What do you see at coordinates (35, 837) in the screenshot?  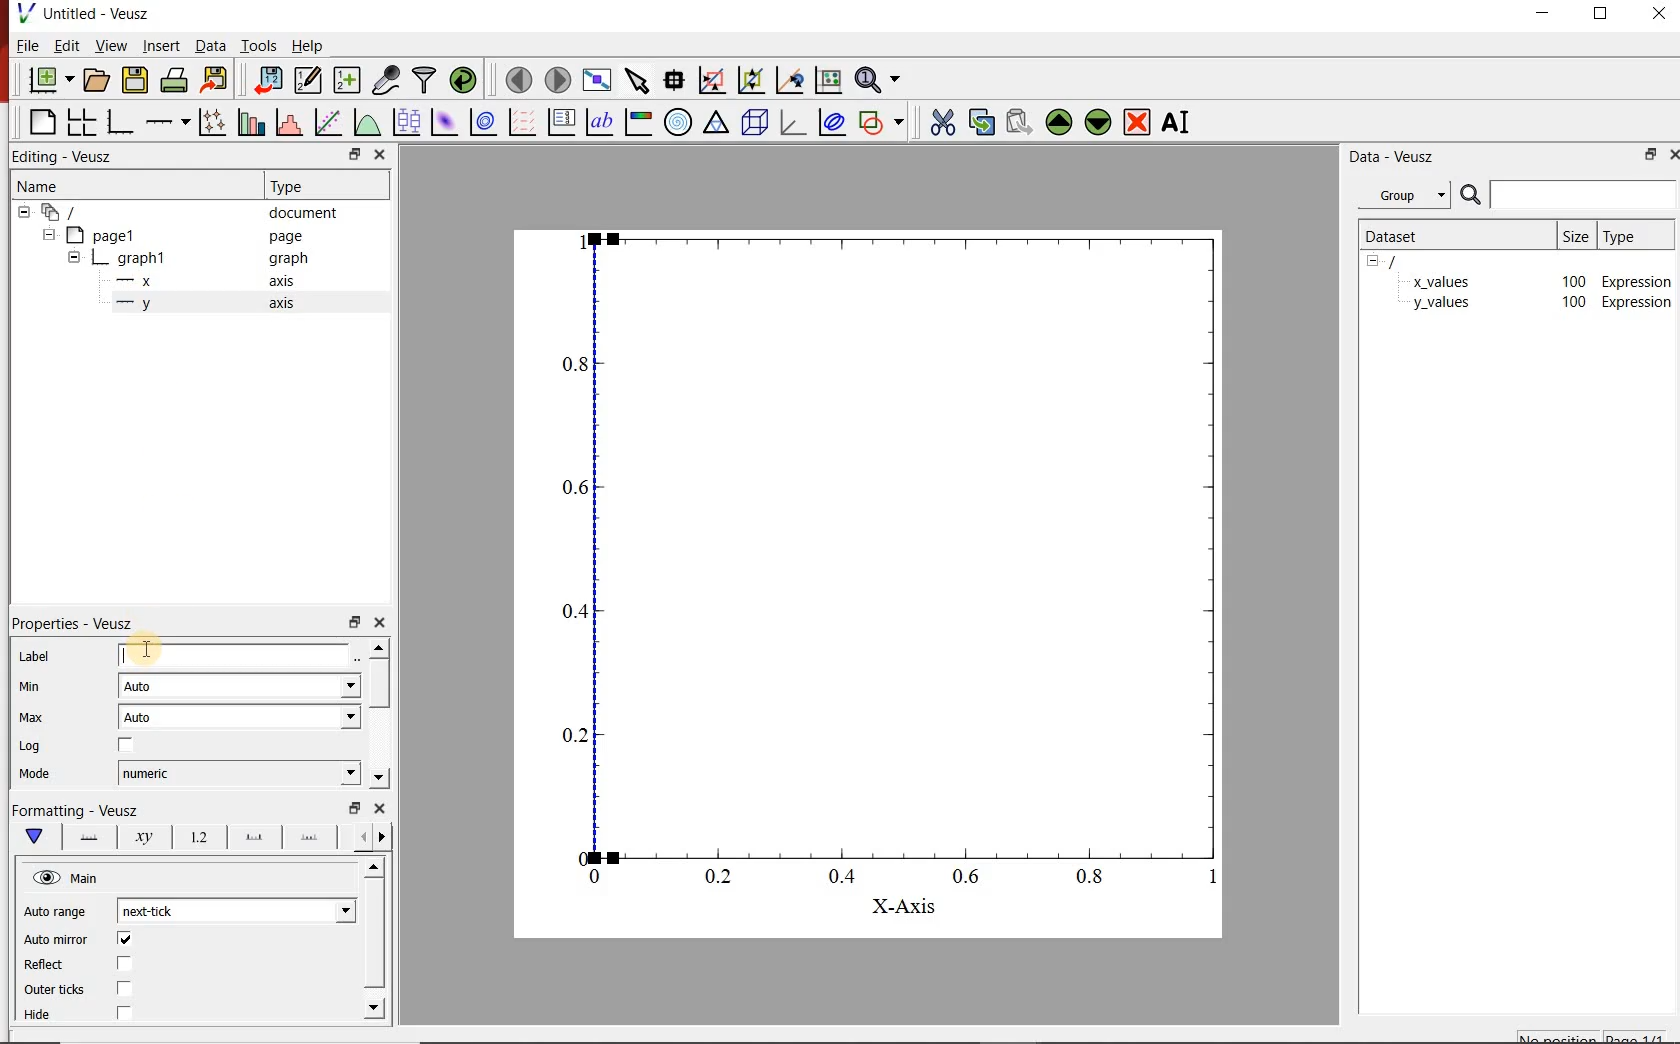 I see `main formatting` at bounding box center [35, 837].